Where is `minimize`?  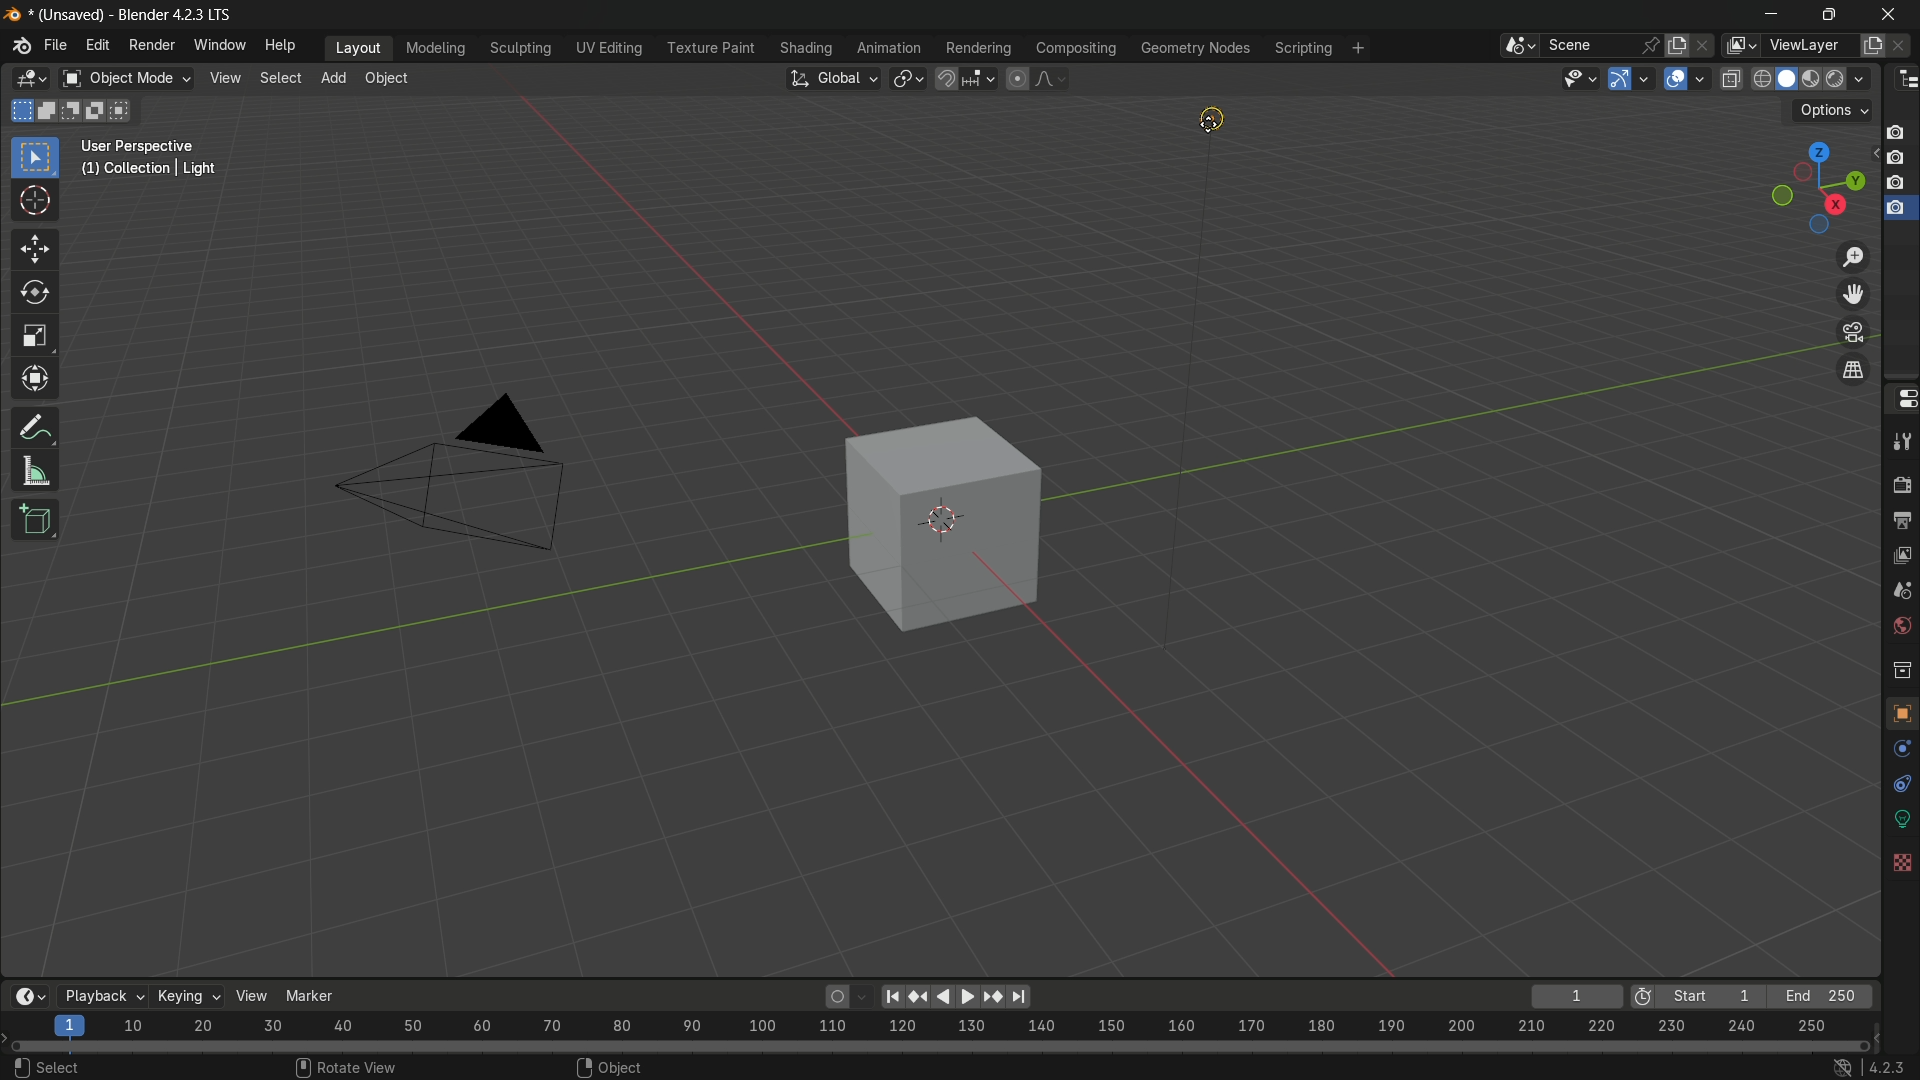
minimize is located at coordinates (1779, 17).